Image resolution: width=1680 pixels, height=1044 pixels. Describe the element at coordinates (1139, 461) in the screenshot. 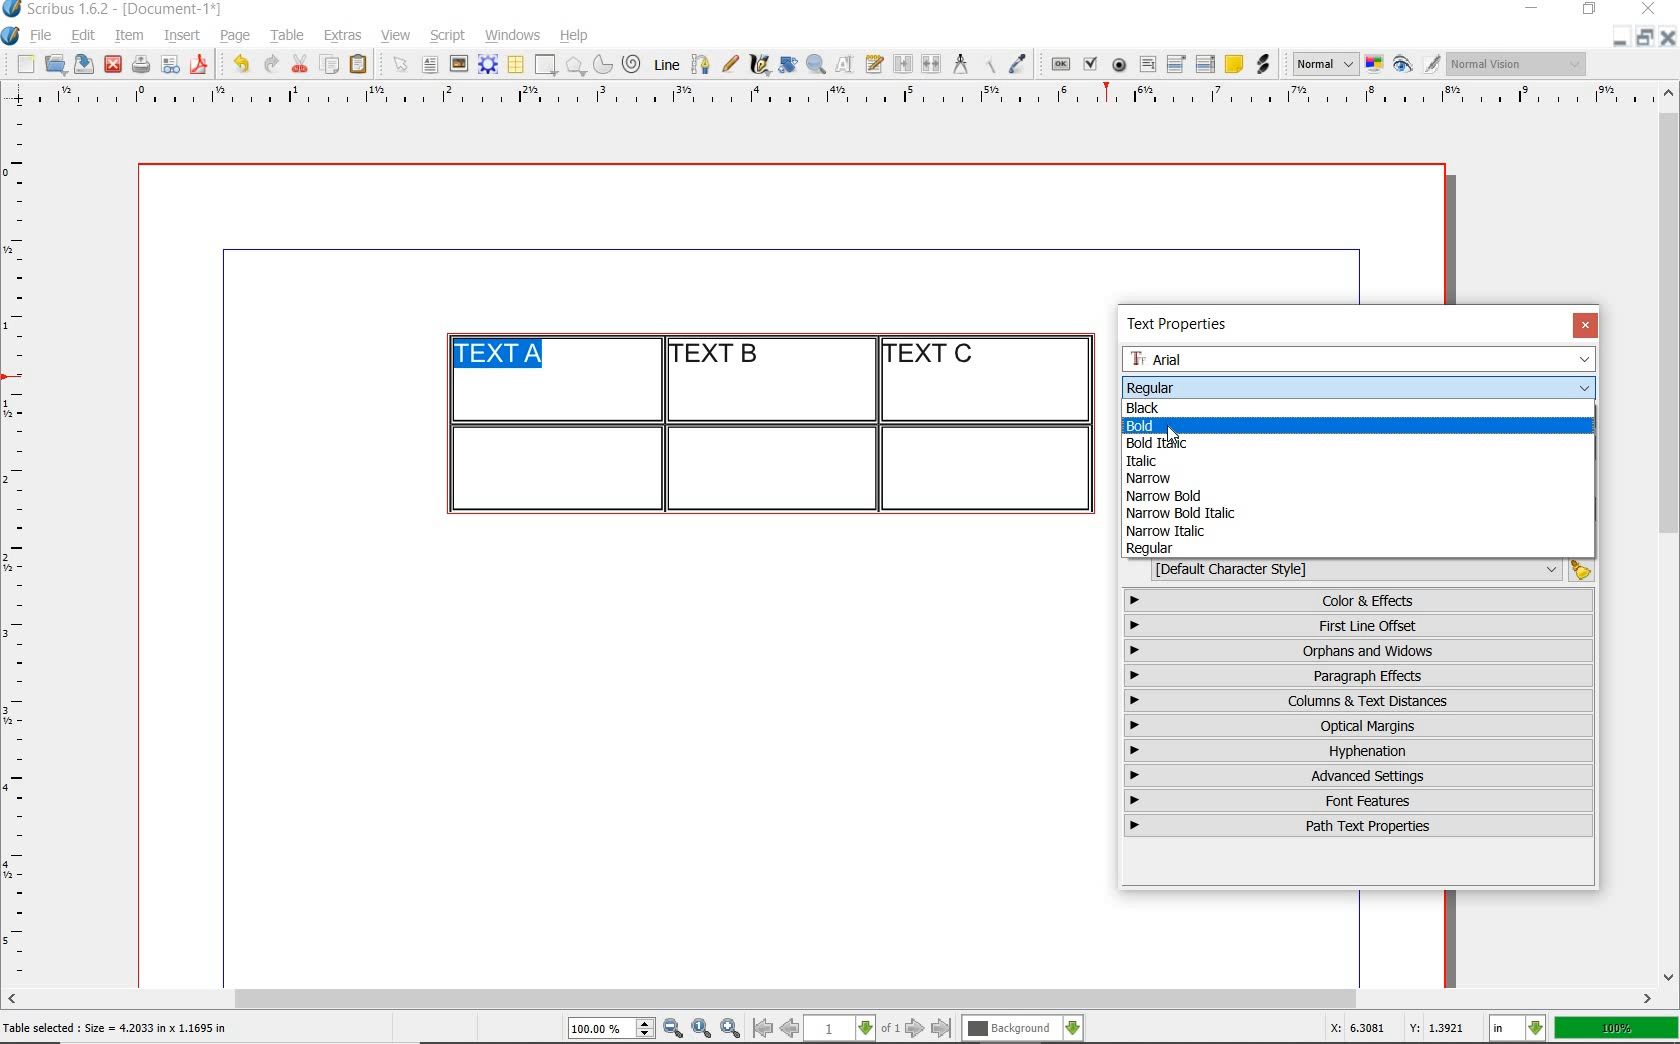

I see `italic` at that location.